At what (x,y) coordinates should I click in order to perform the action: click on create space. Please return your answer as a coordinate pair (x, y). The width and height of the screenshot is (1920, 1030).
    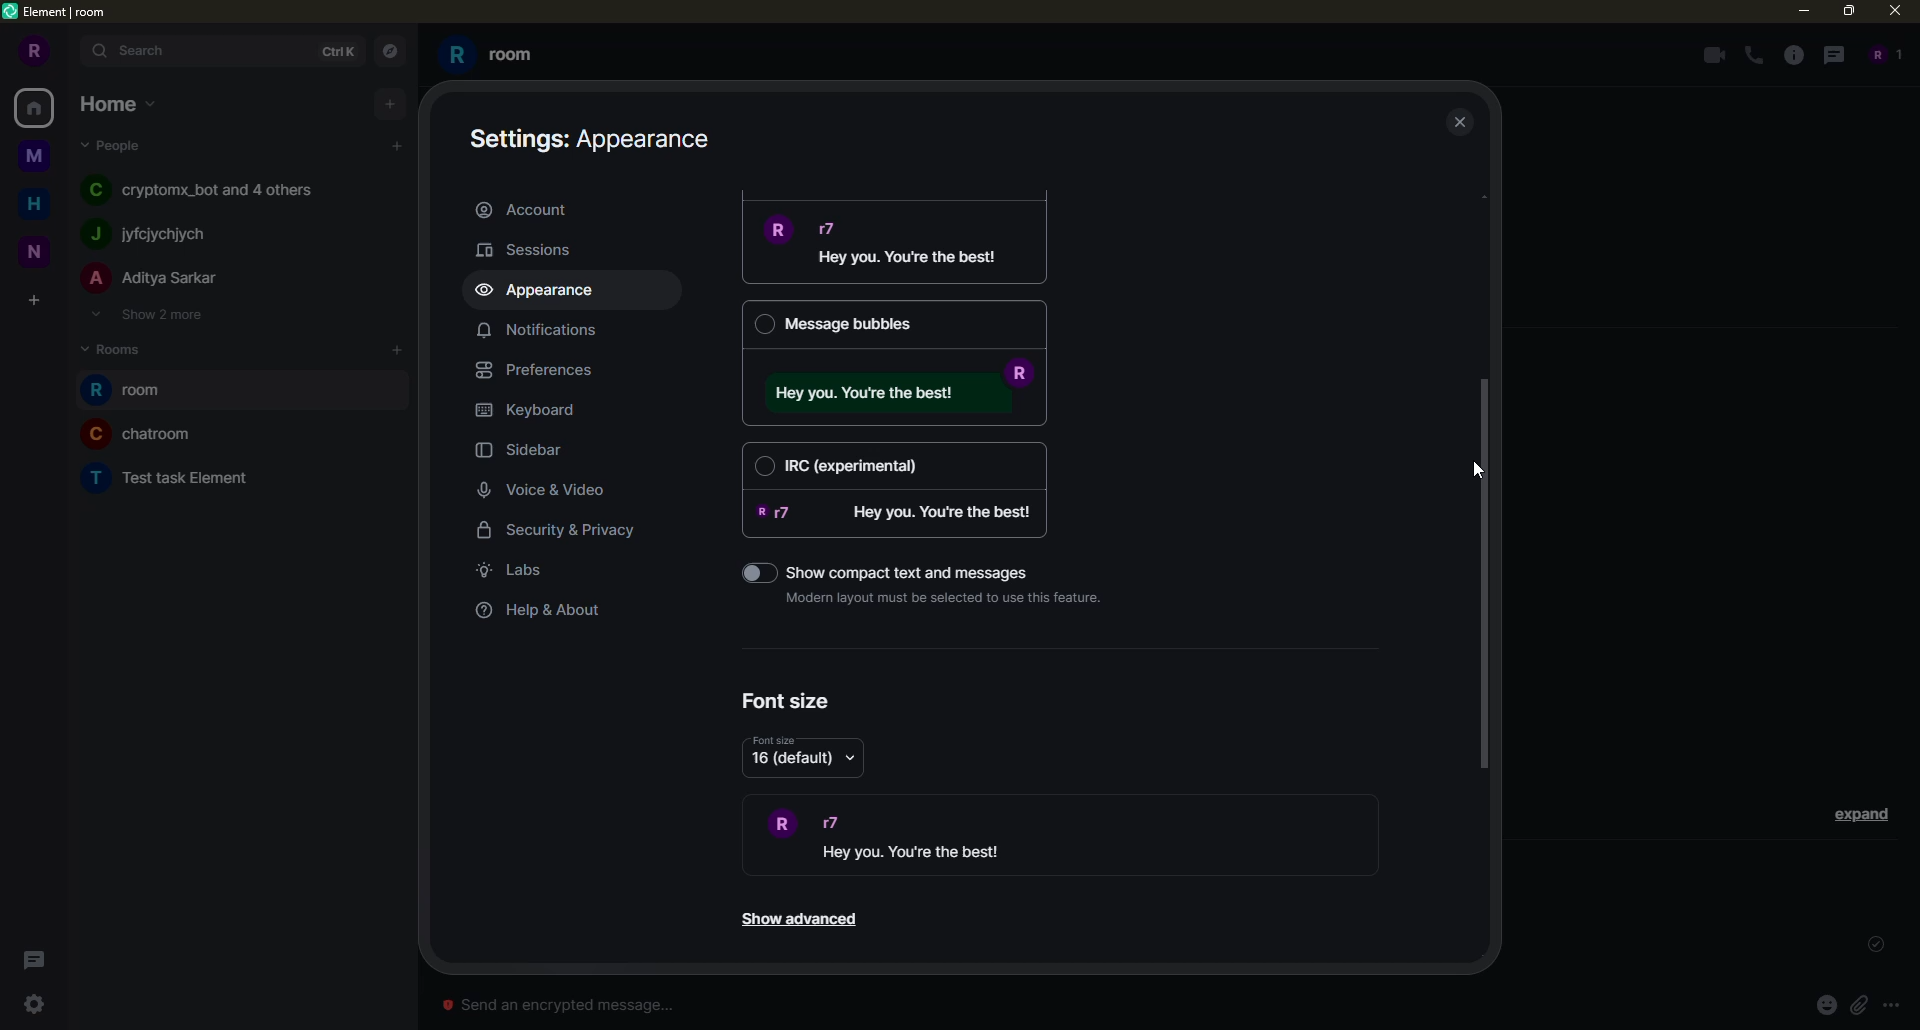
    Looking at the image, I should click on (33, 302).